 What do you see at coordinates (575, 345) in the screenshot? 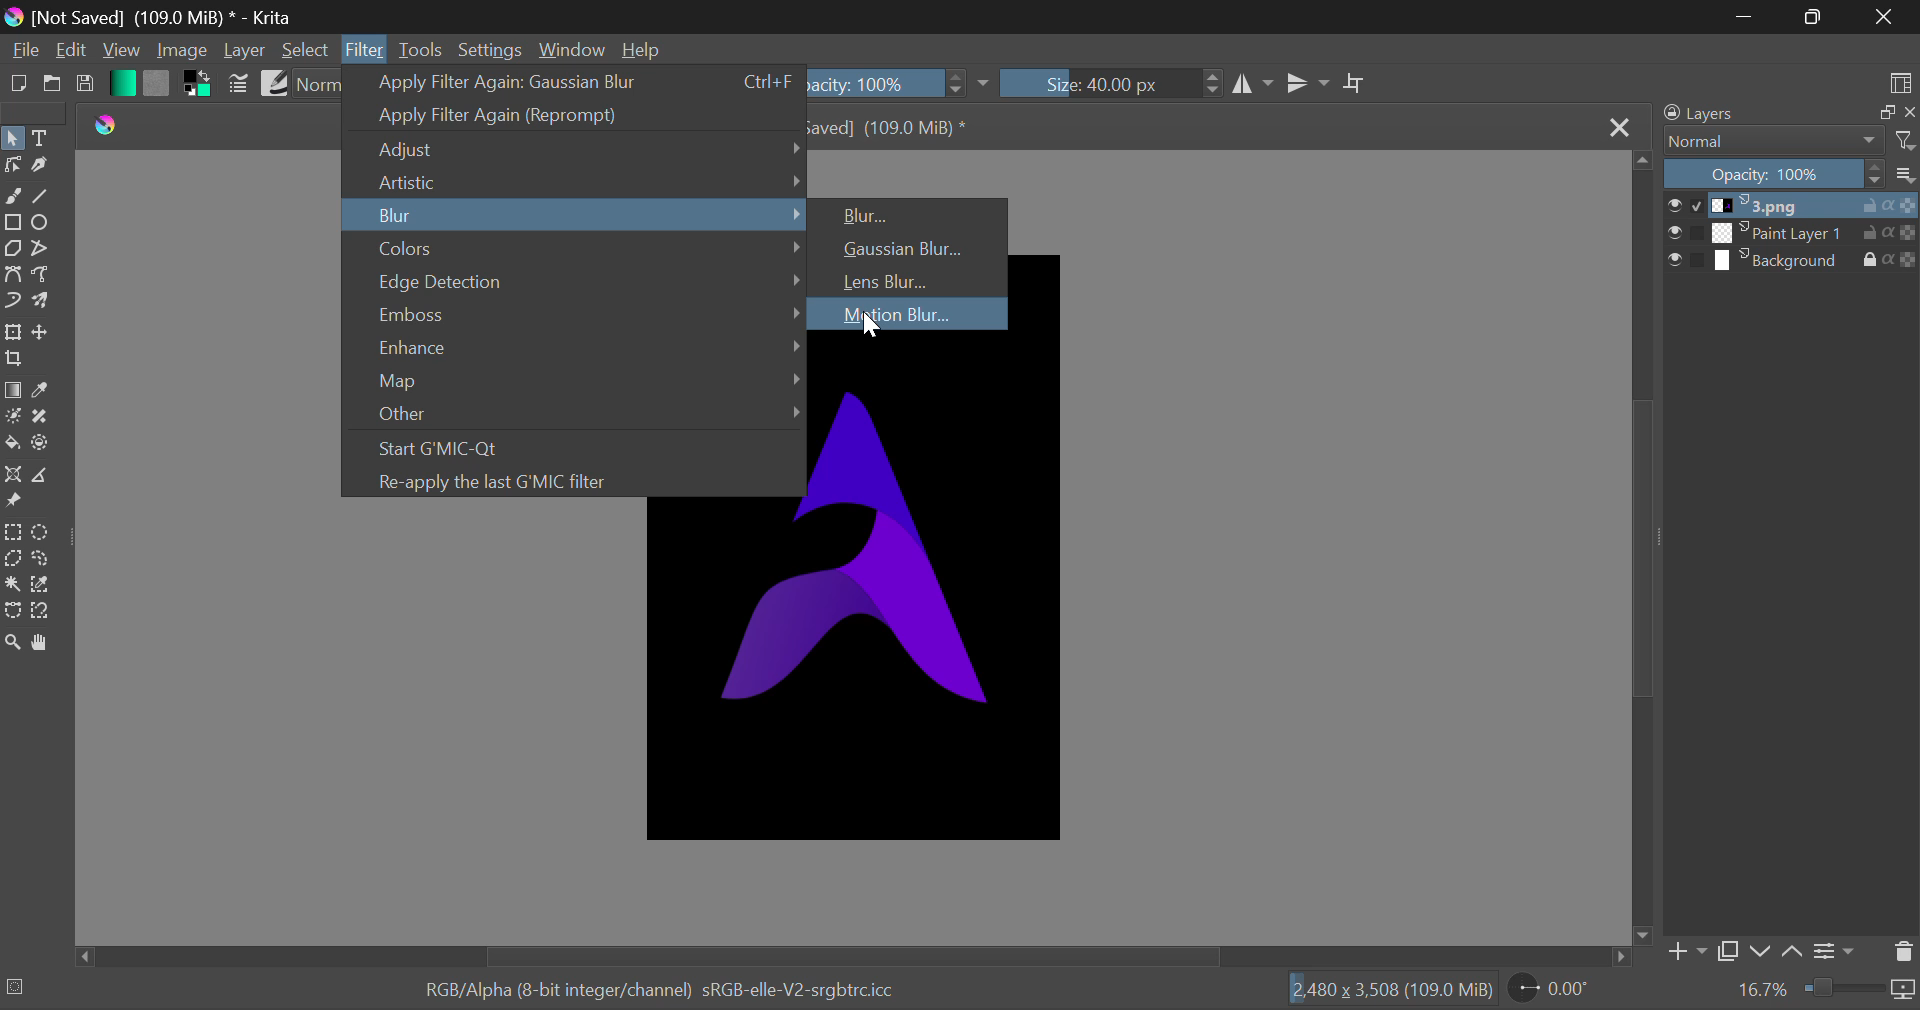
I see `Enhance` at bounding box center [575, 345].